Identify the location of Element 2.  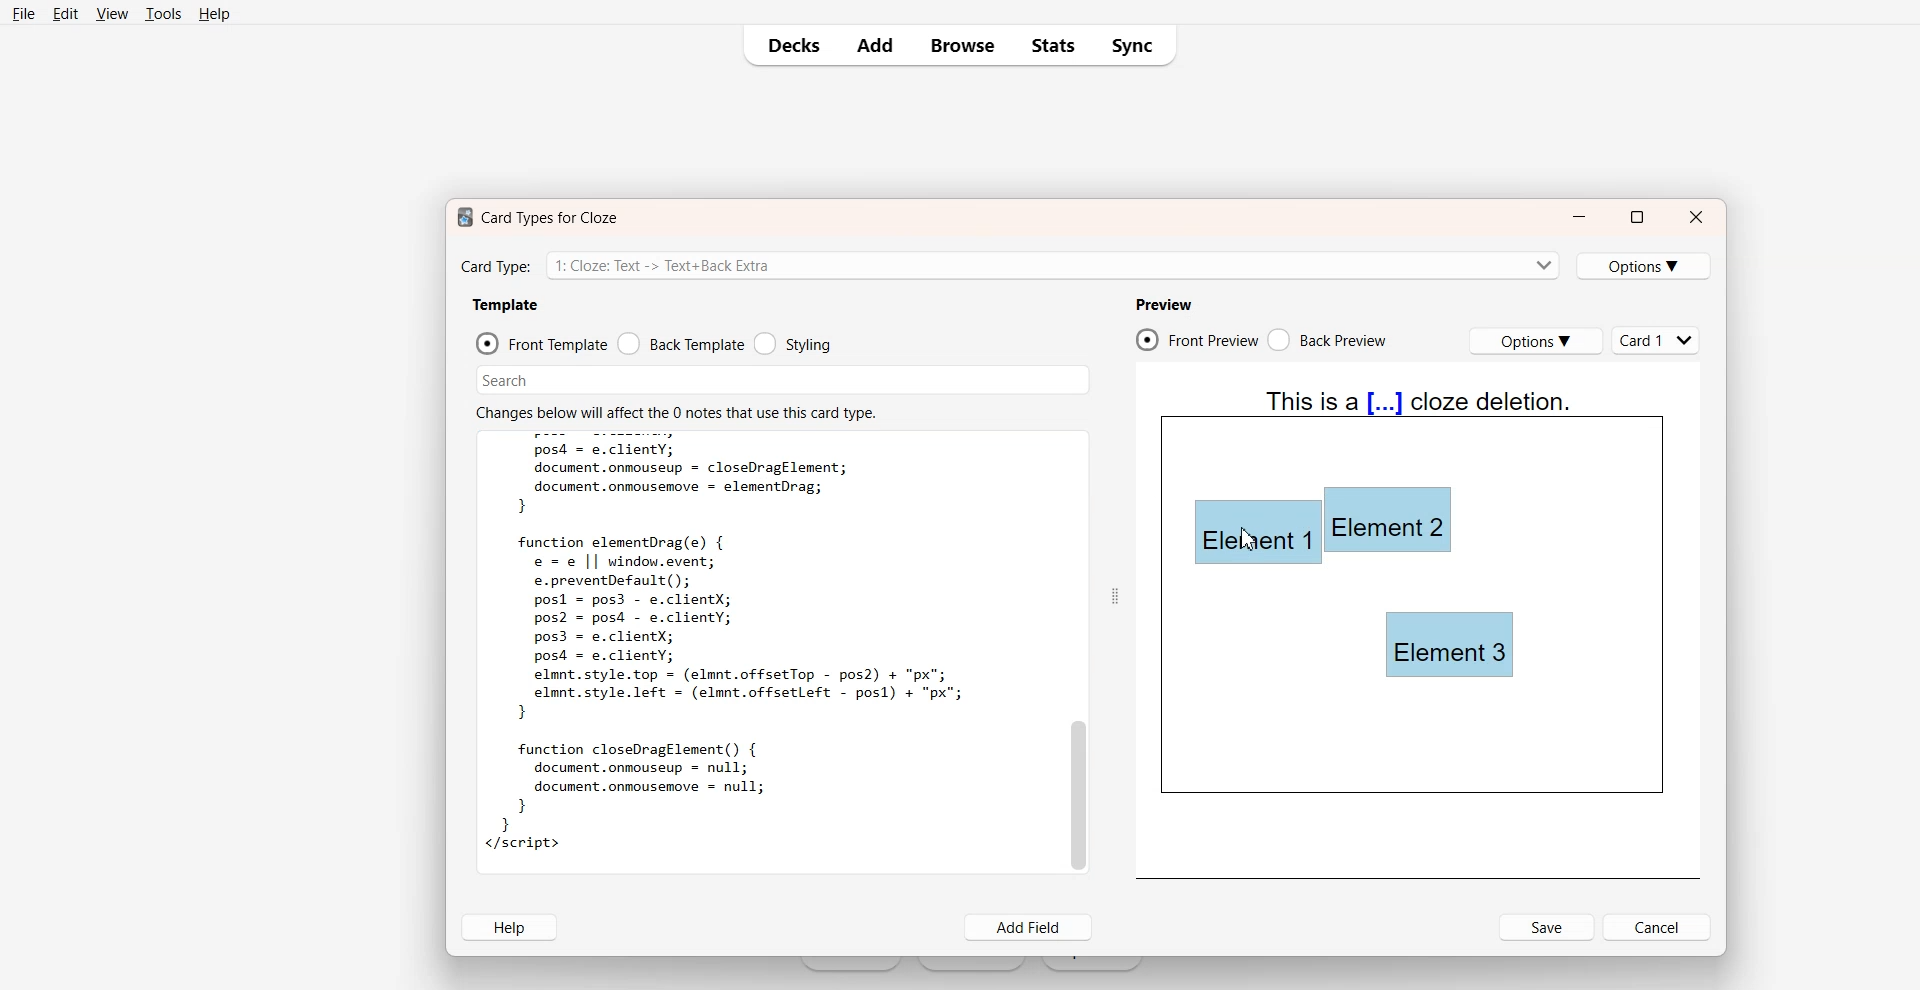
(1388, 520).